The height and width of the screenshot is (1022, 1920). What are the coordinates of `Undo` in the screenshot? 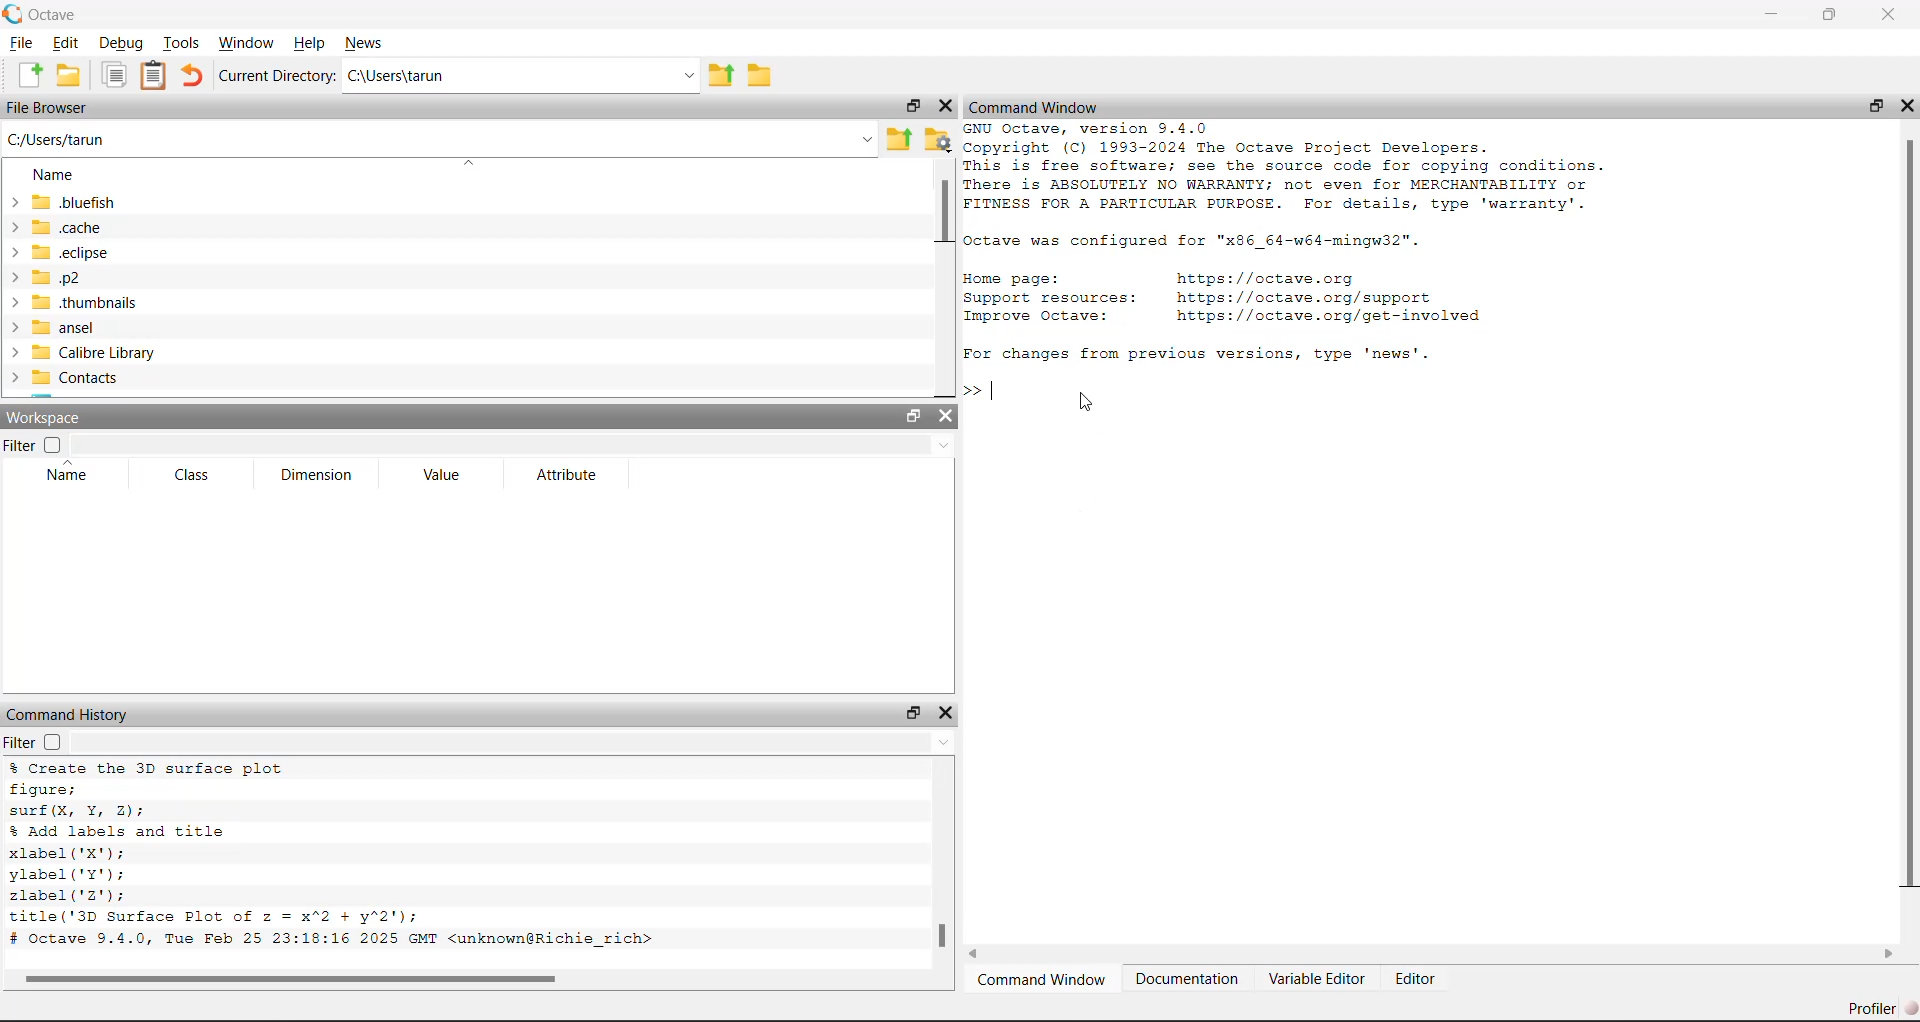 It's located at (192, 75).